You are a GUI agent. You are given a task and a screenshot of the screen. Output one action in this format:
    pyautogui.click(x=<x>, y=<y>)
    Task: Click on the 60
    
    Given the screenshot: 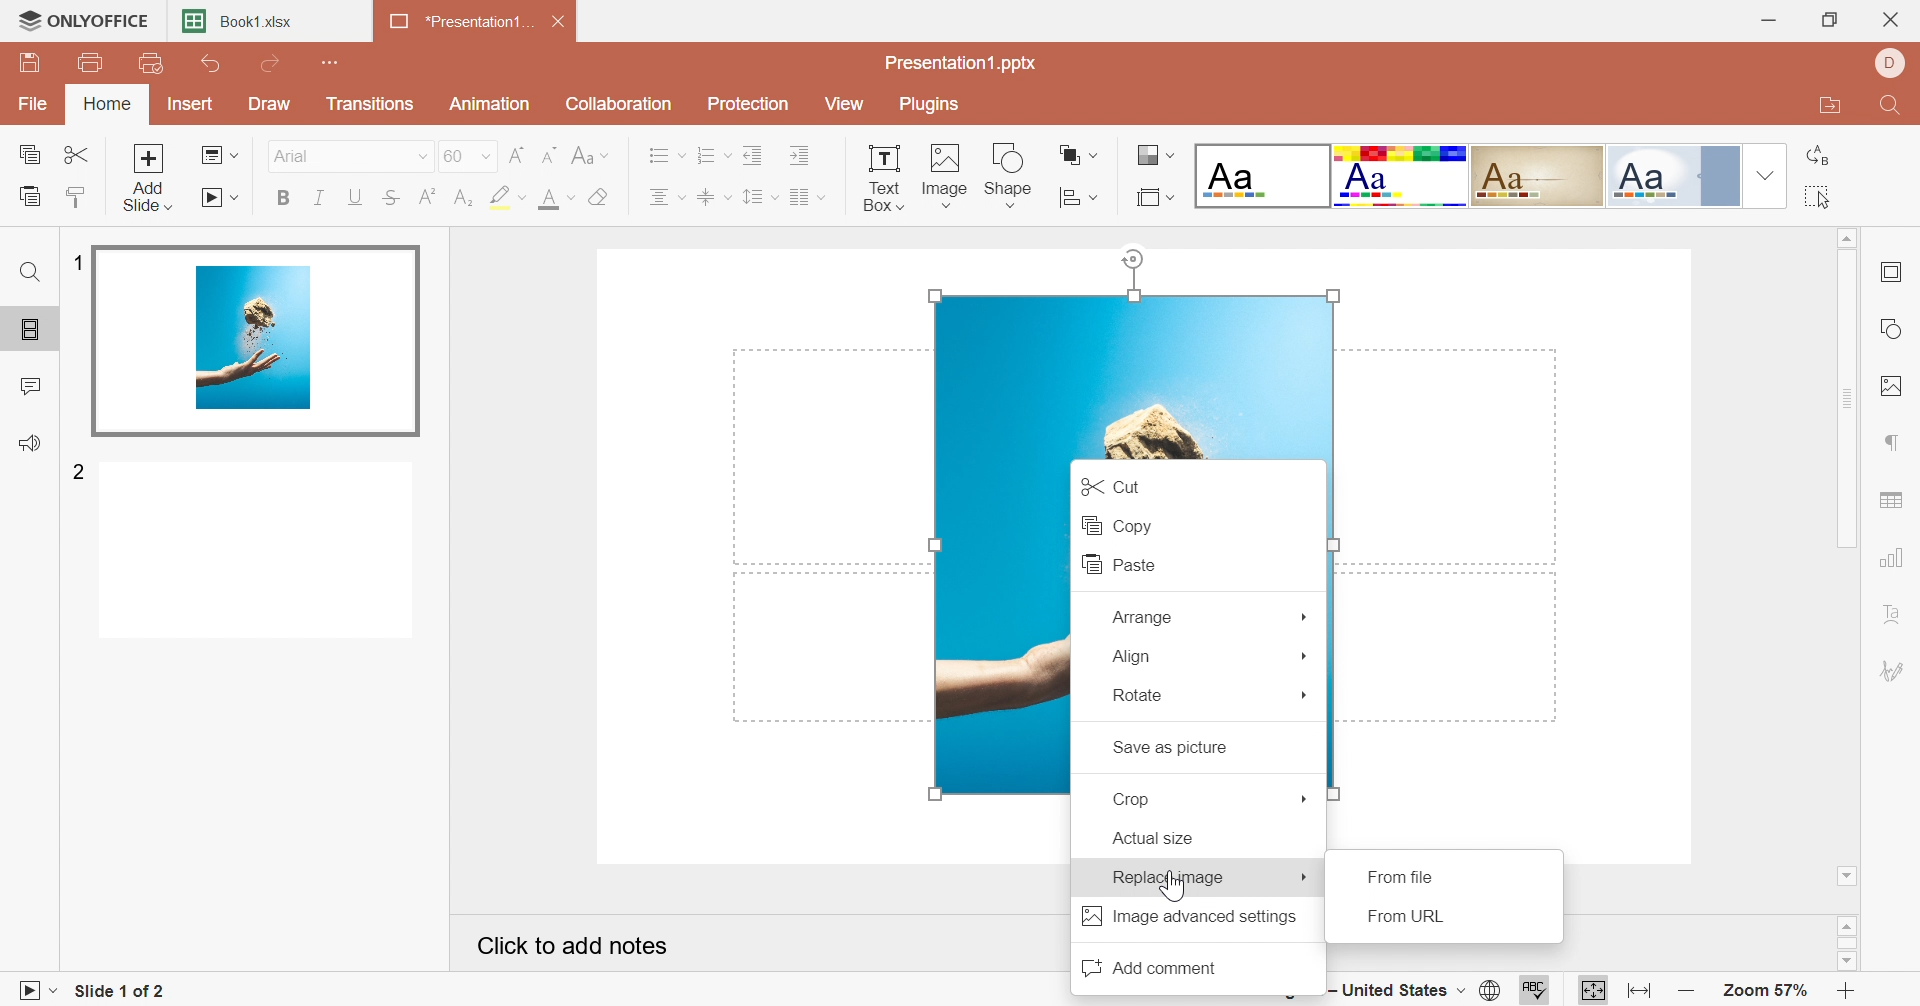 What is the action you would take?
    pyautogui.click(x=467, y=154)
    